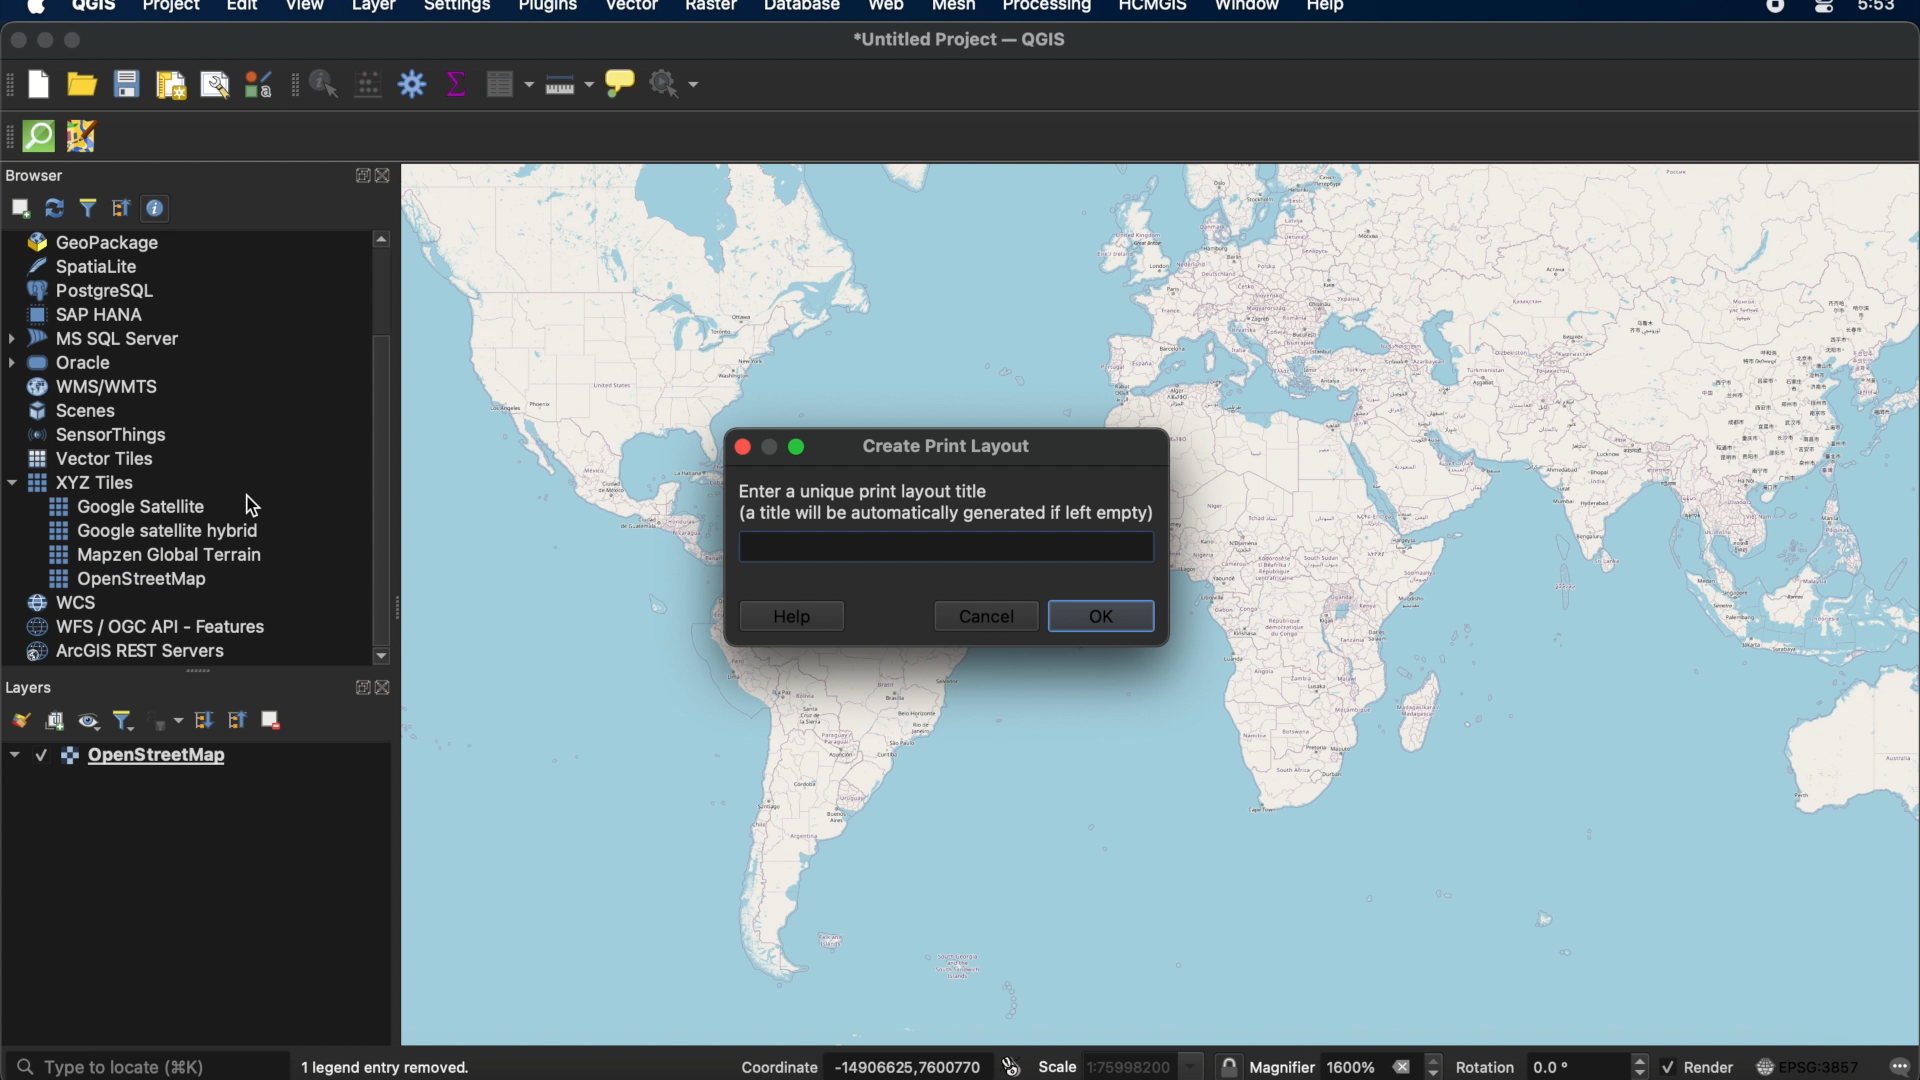 This screenshot has width=1920, height=1080. Describe the element at coordinates (99, 242) in the screenshot. I see `geo package` at that location.